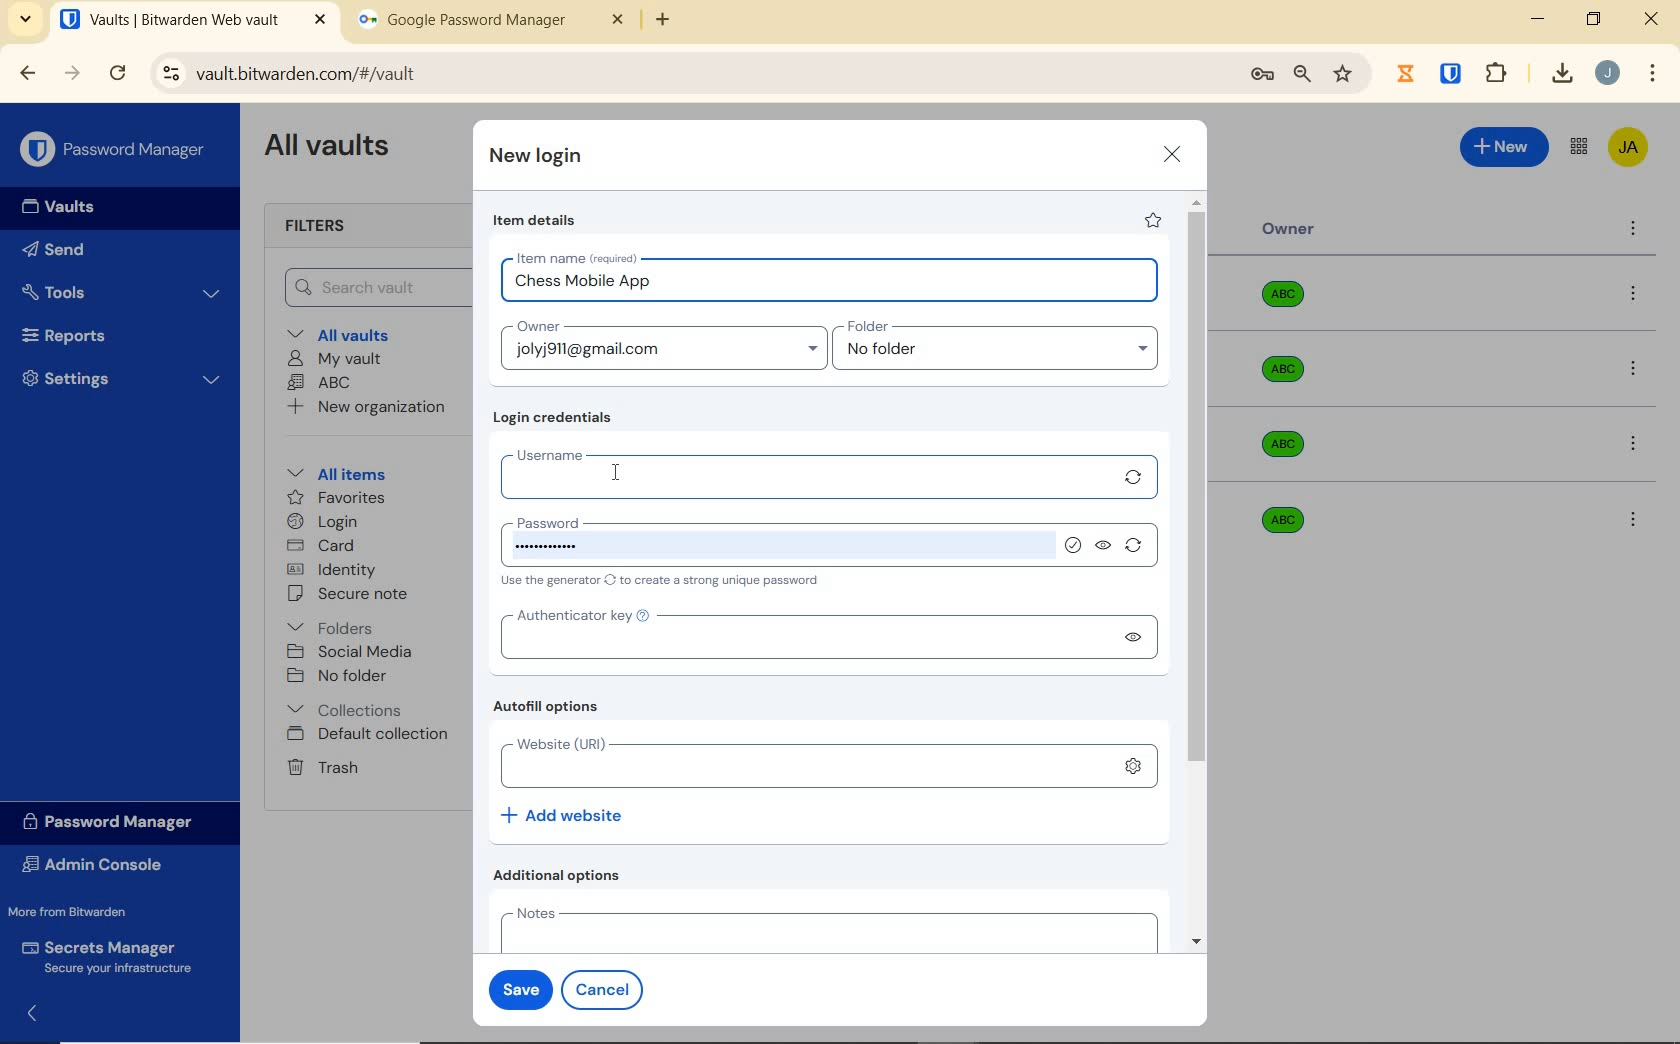 The image size is (1680, 1044). I want to click on extensions, so click(1453, 72).